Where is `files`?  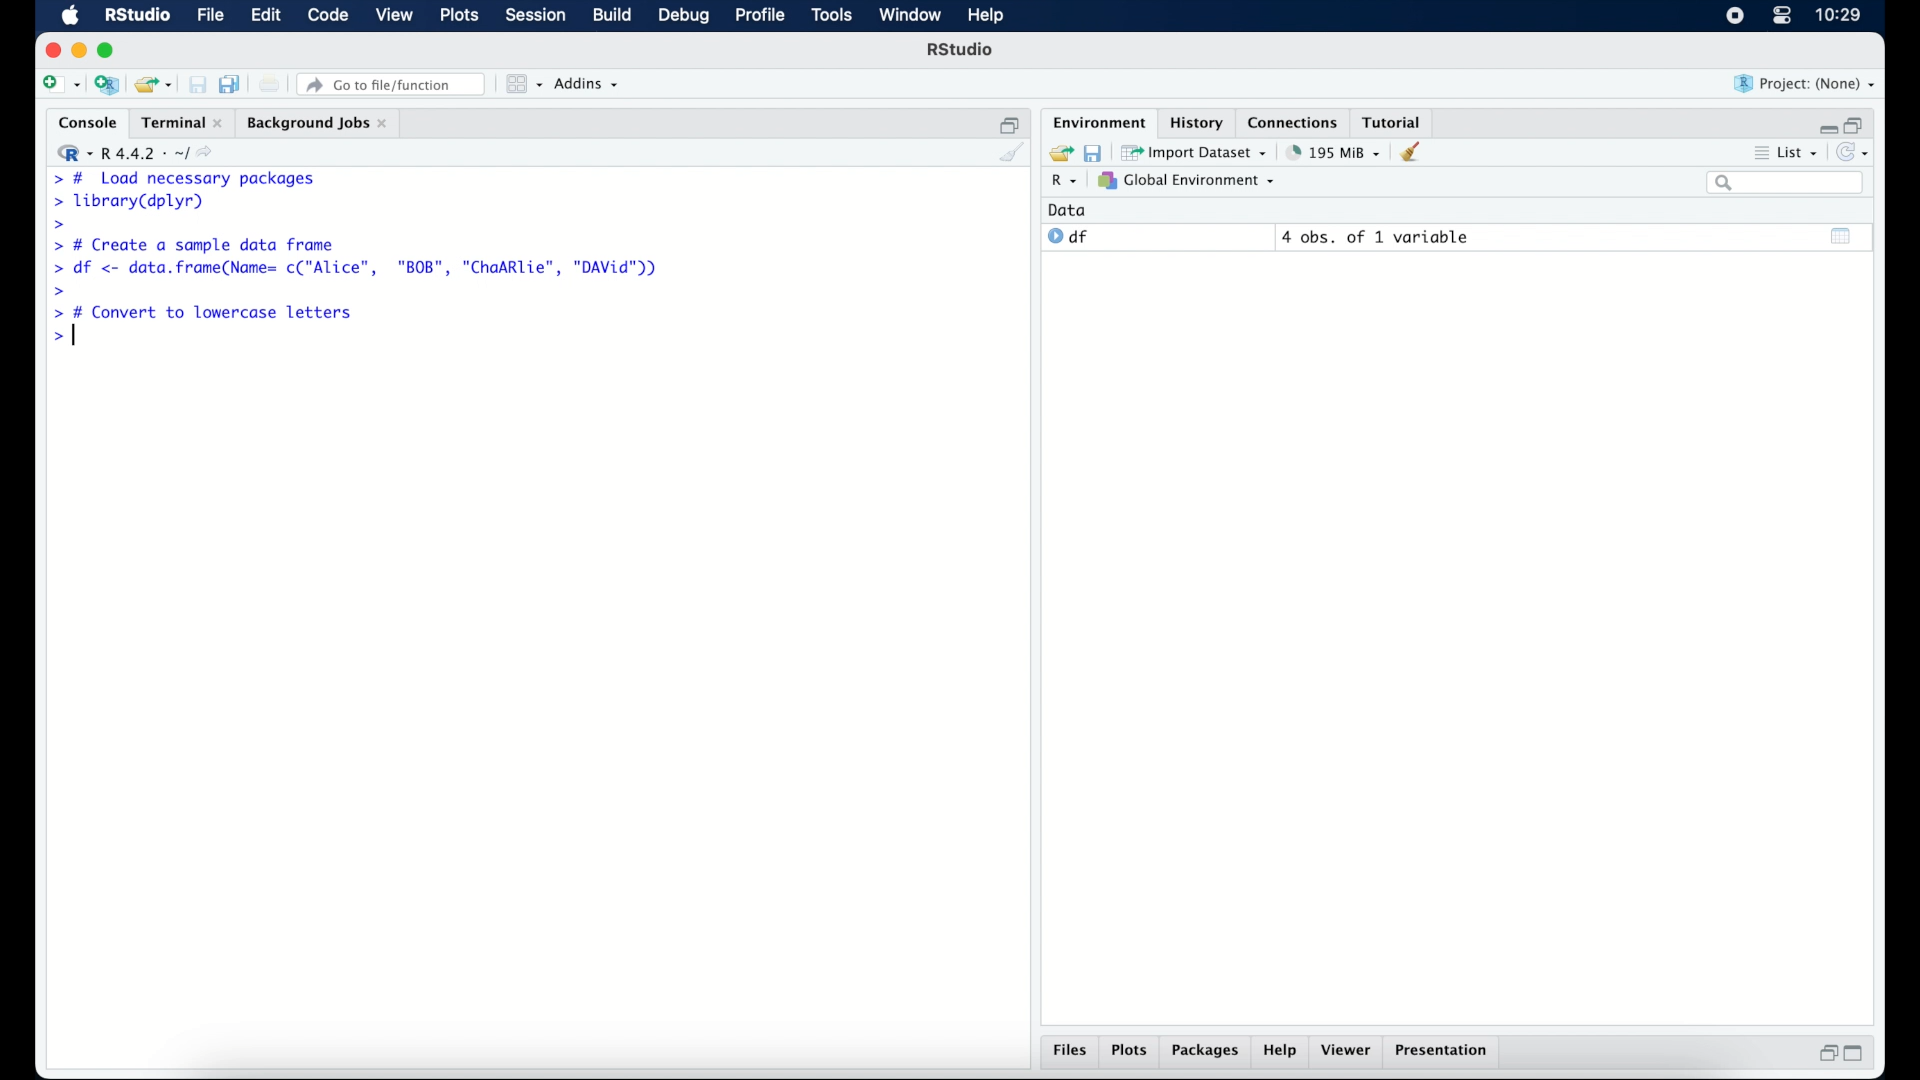
files is located at coordinates (1070, 1053).